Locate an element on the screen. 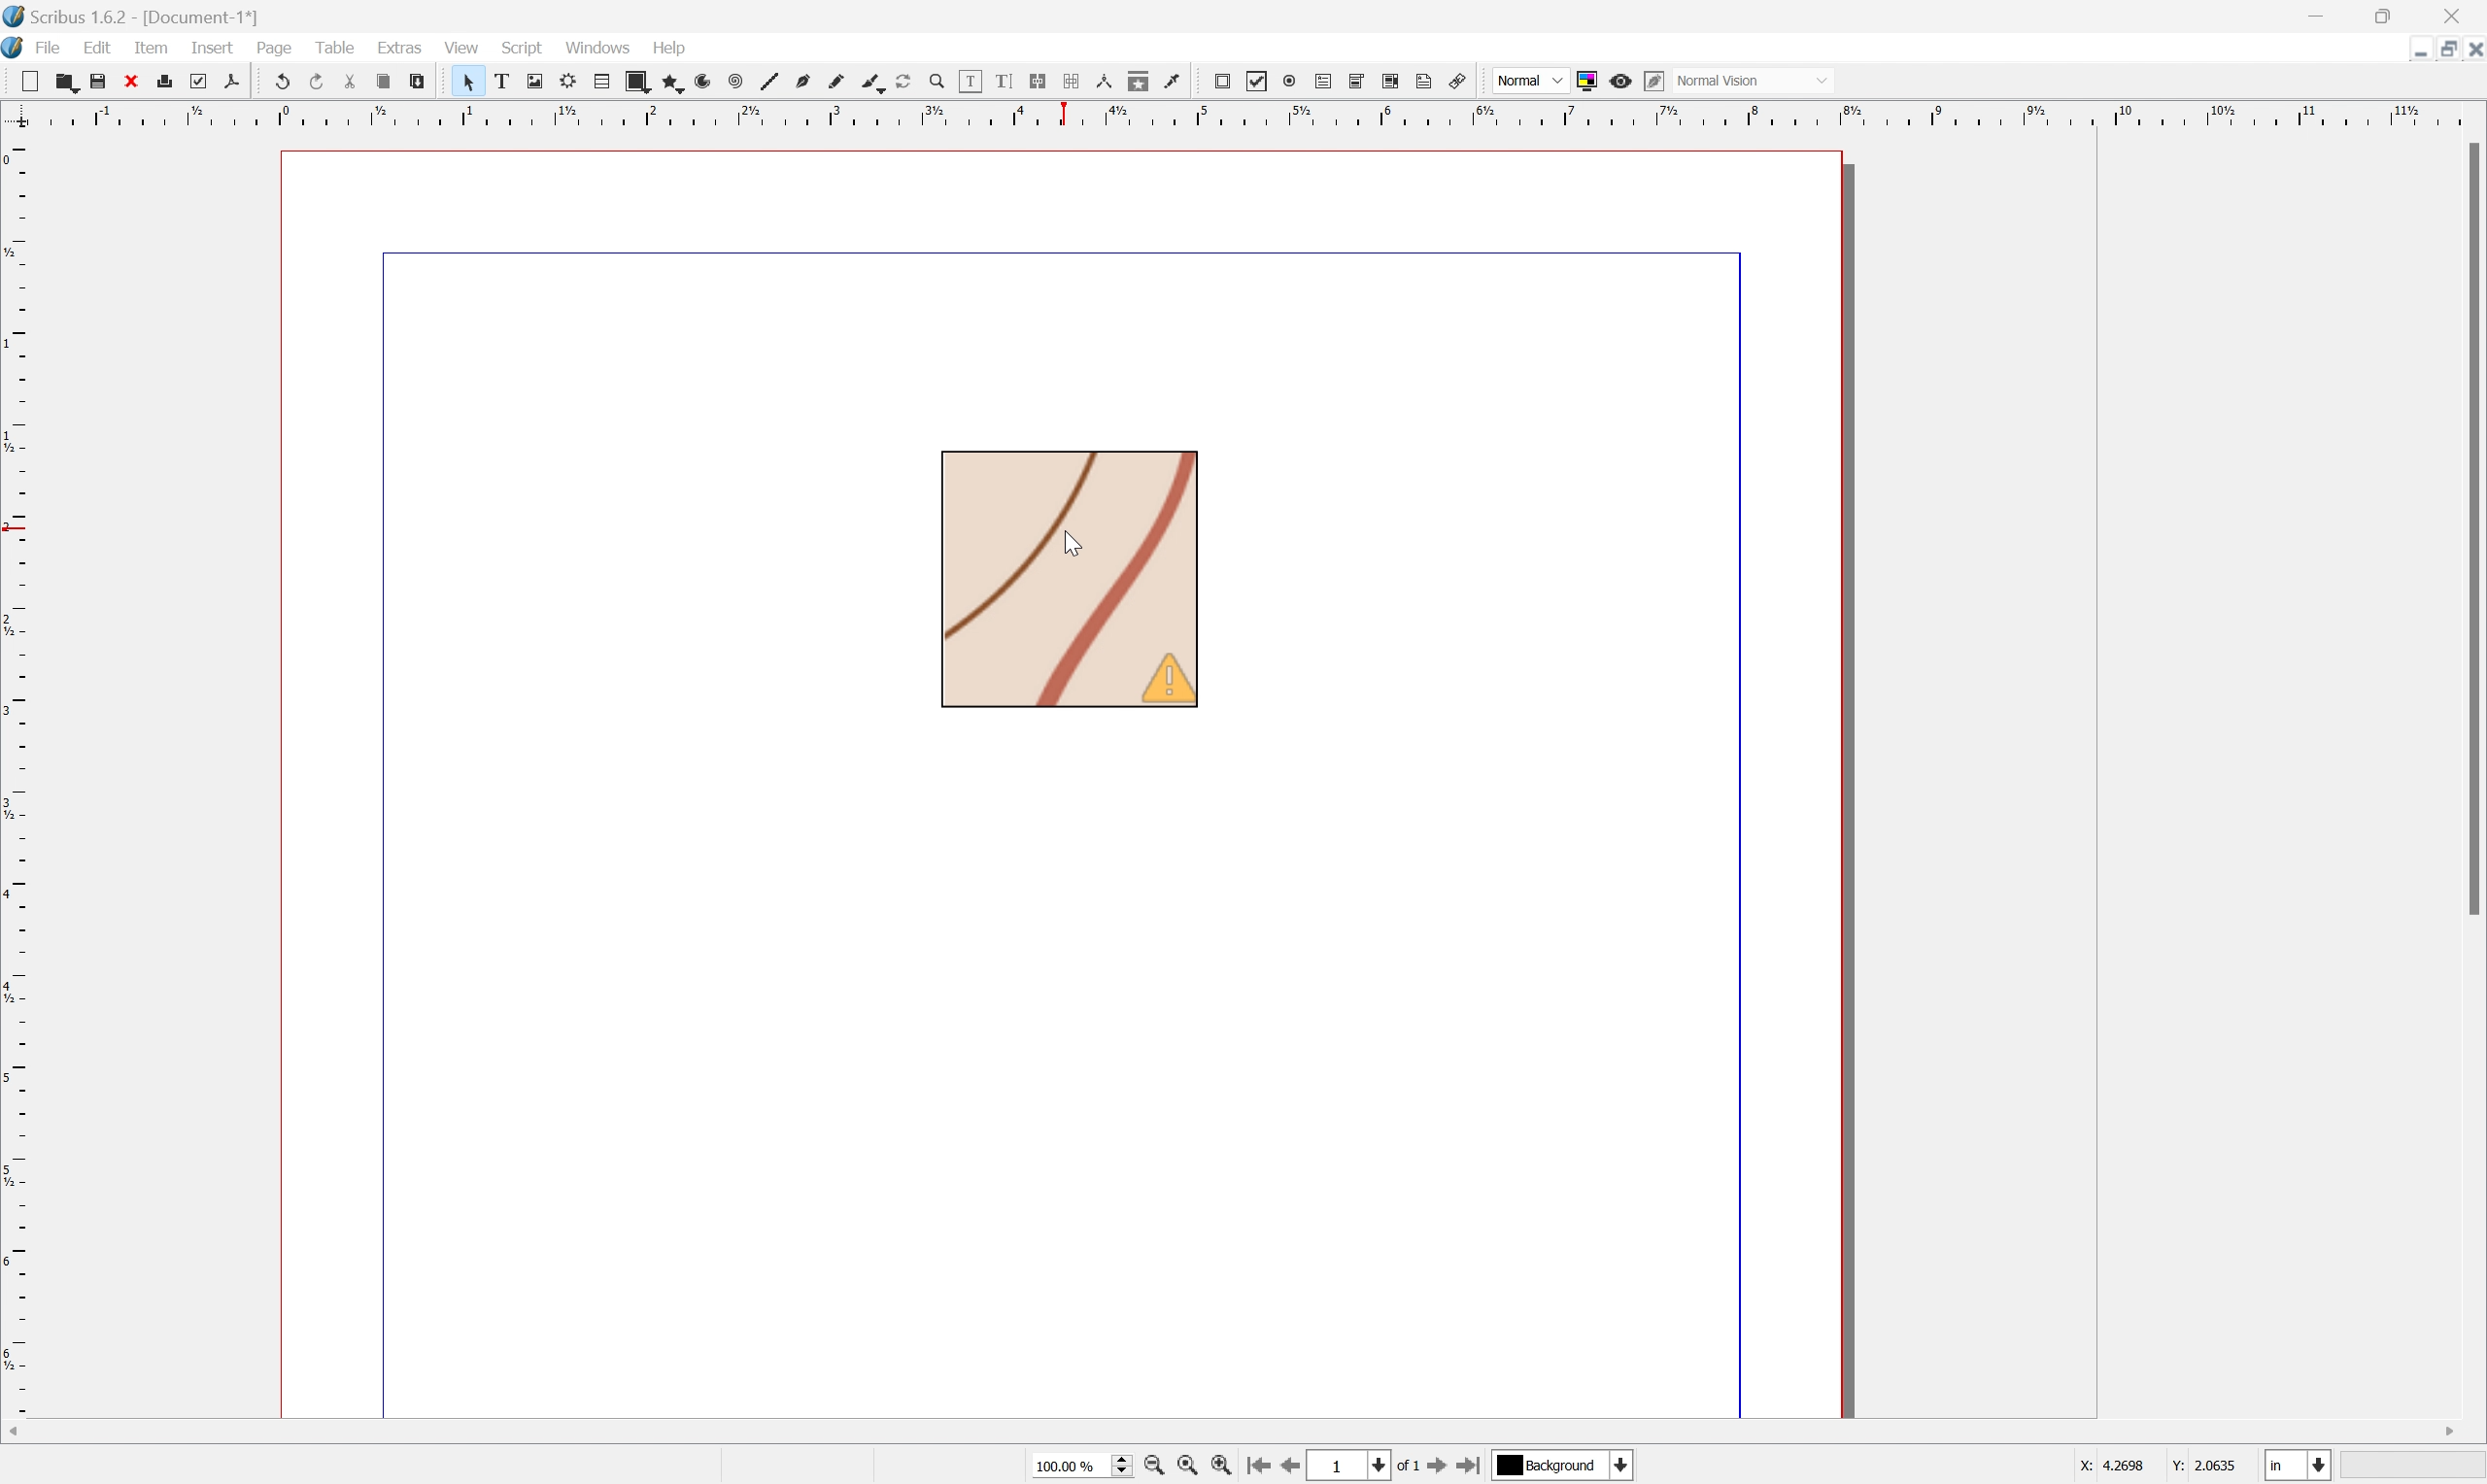 The image size is (2487, 1484). Paste is located at coordinates (422, 82).